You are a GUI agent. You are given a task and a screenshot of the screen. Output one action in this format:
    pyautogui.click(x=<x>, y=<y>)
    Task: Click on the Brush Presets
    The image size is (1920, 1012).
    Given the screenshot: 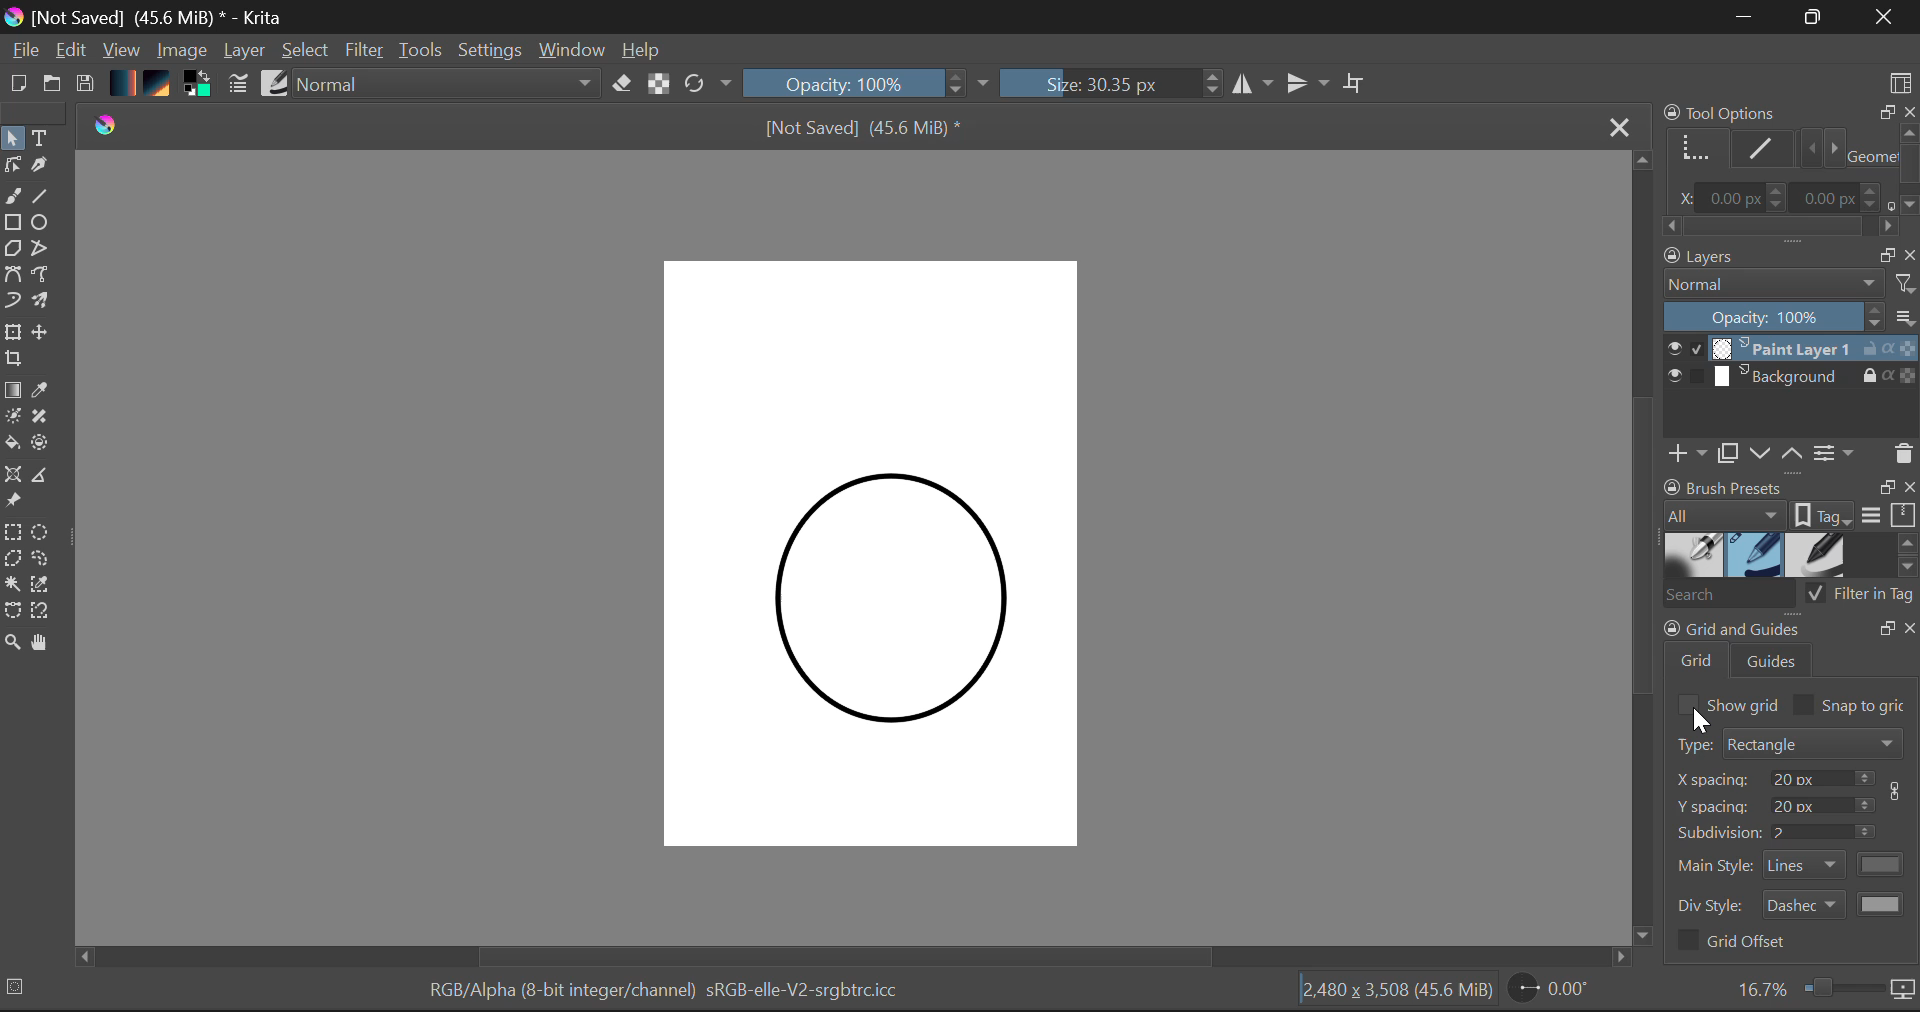 What is the action you would take?
    pyautogui.click(x=275, y=85)
    